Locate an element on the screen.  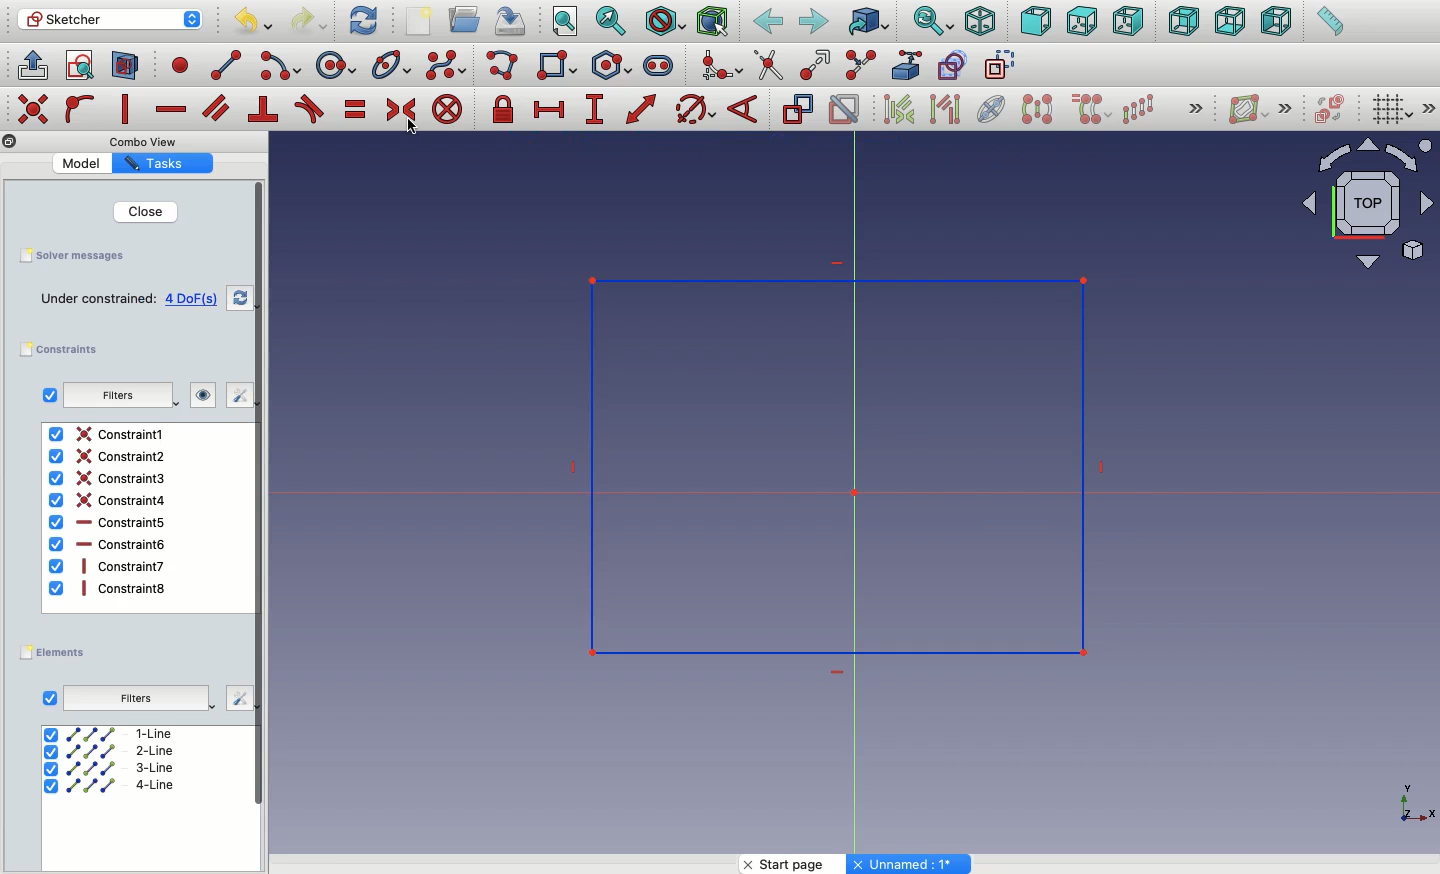
Save is located at coordinates (71, 254).